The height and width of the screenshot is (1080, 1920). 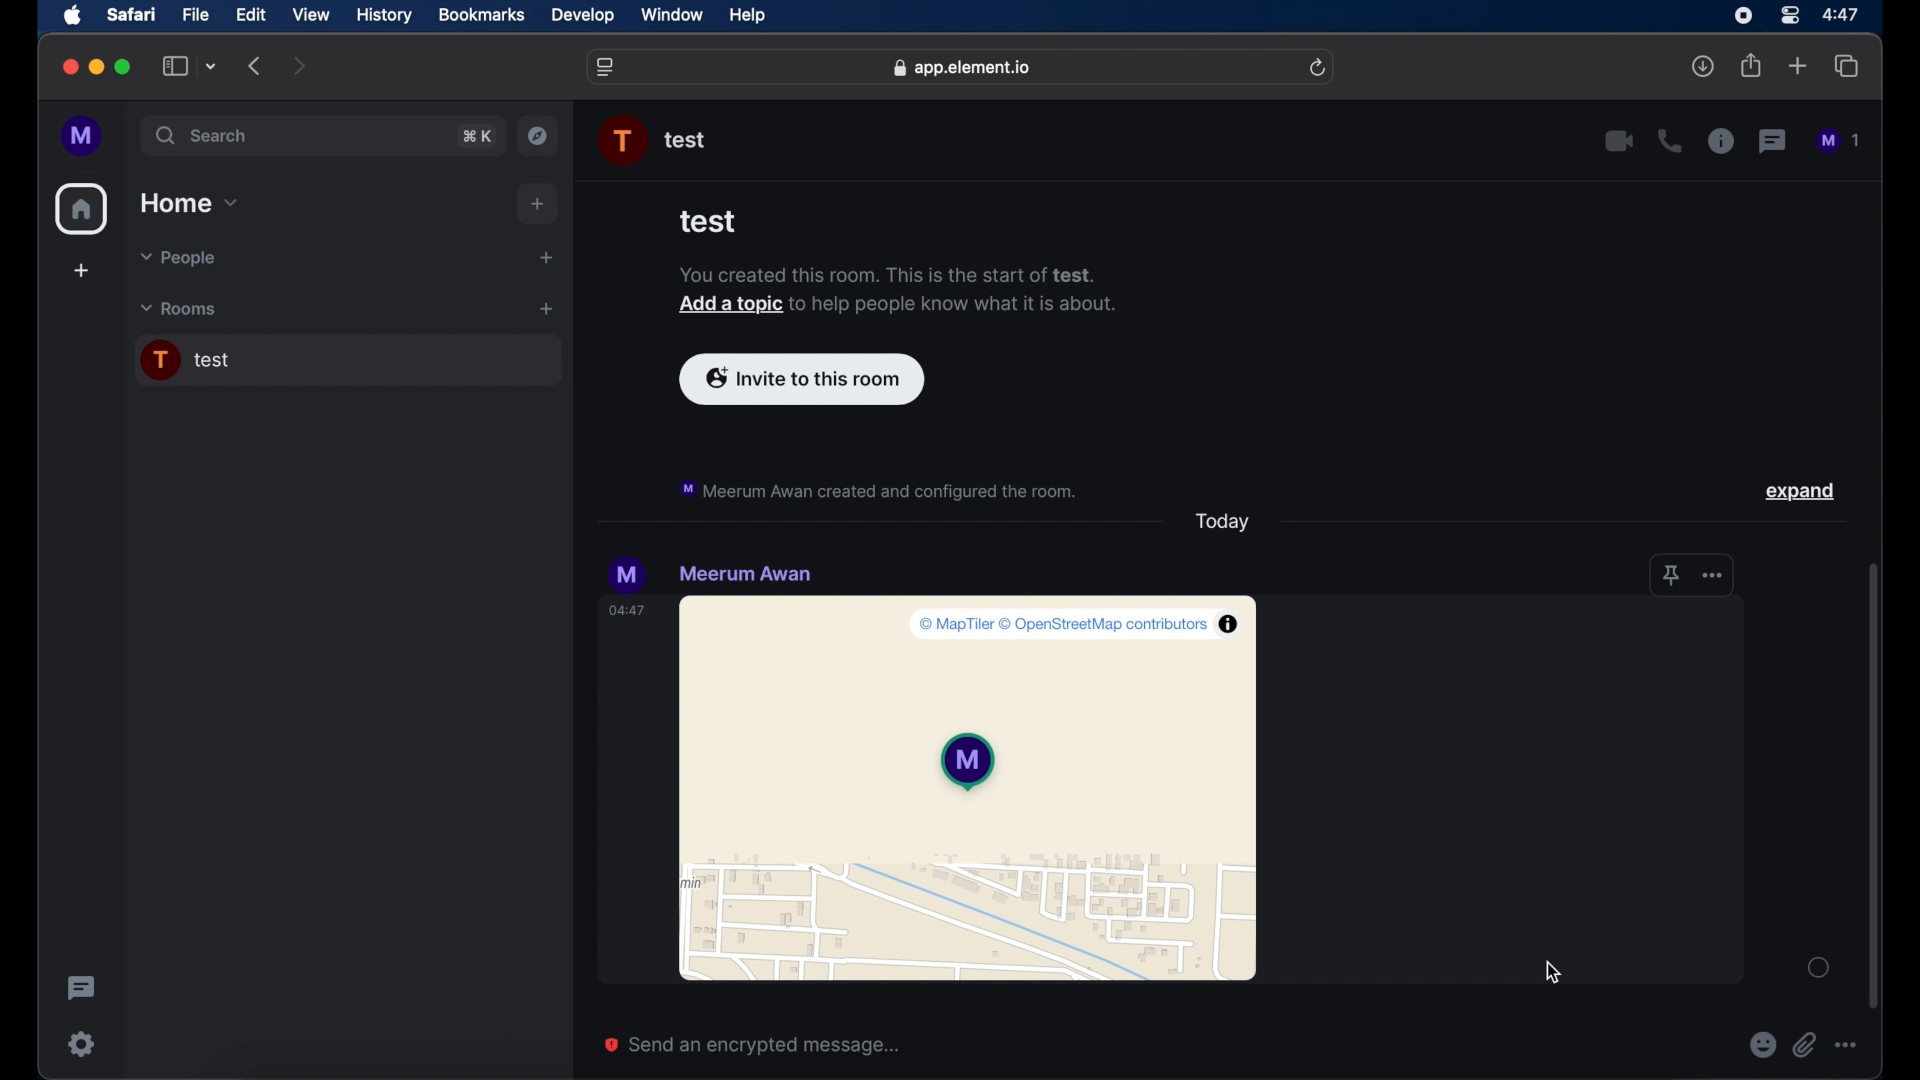 What do you see at coordinates (1808, 1045) in the screenshot?
I see `Attach files` at bounding box center [1808, 1045].